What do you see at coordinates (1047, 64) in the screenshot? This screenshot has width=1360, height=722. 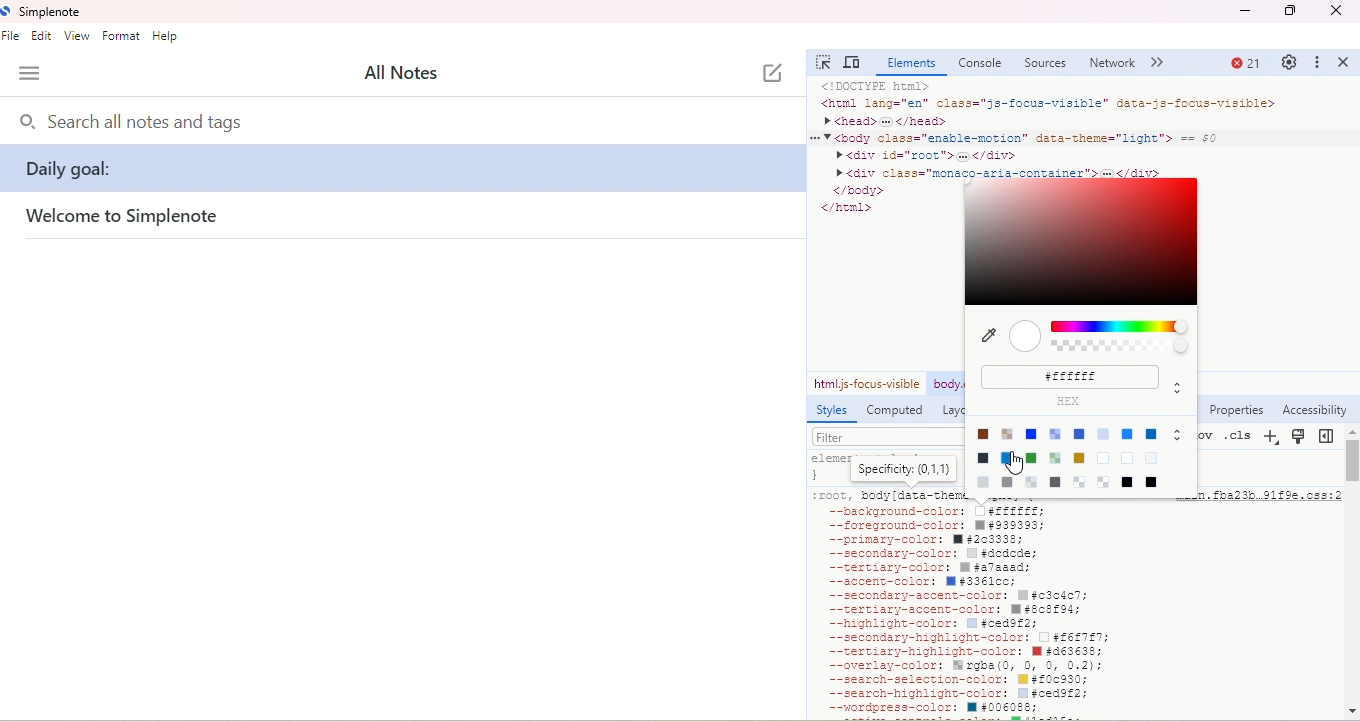 I see `sources` at bounding box center [1047, 64].